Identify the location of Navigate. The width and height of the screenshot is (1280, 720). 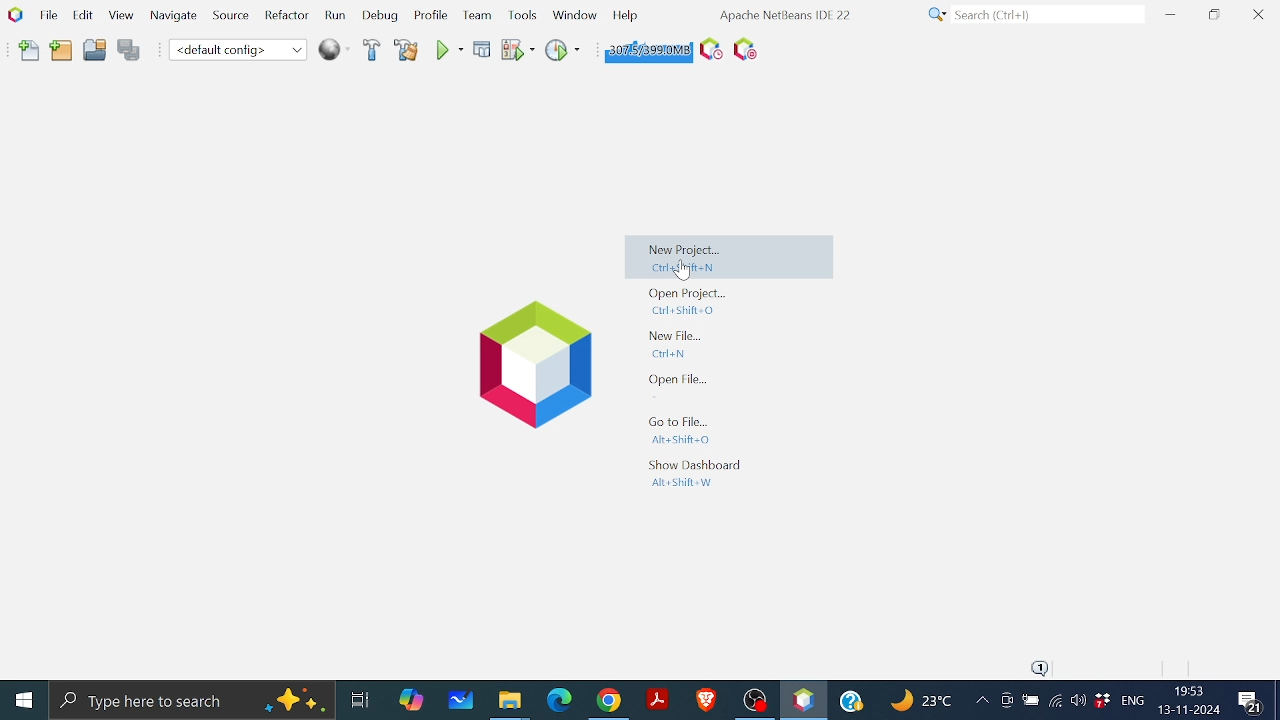
(174, 19).